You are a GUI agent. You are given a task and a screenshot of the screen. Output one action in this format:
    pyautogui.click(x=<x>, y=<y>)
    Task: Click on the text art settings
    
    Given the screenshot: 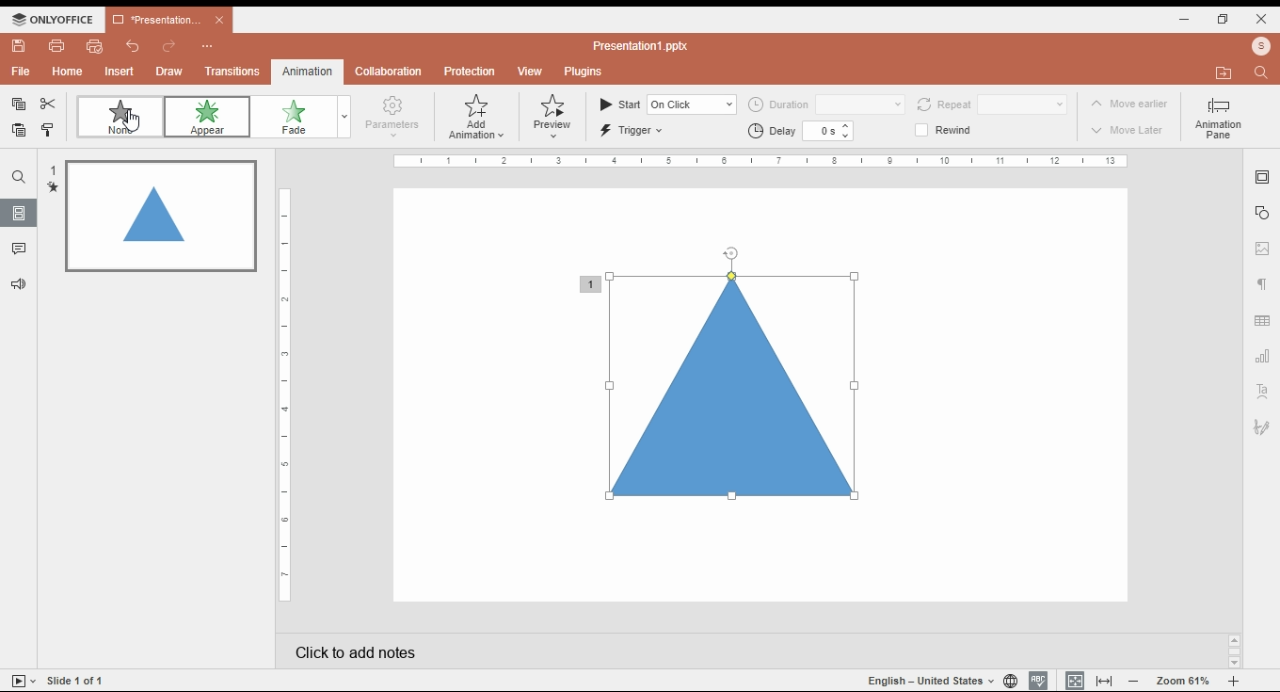 What is the action you would take?
    pyautogui.click(x=1262, y=390)
    